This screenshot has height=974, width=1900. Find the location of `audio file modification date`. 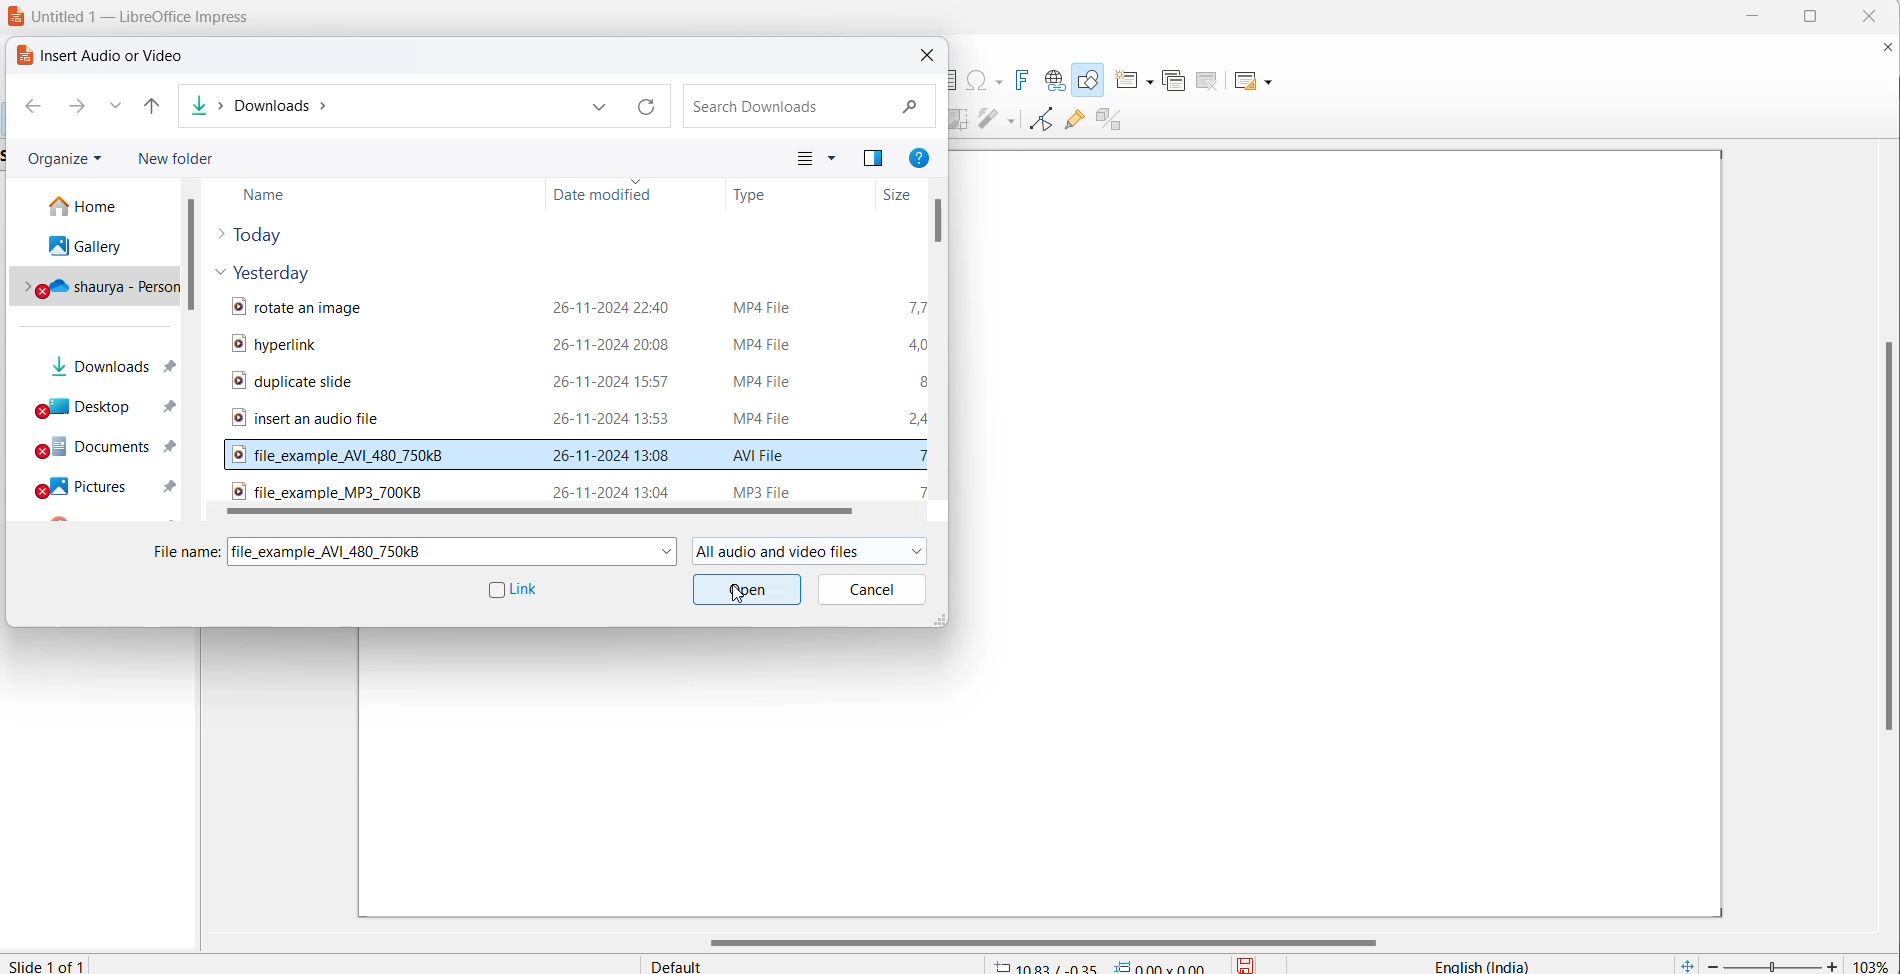

audio file modification date is located at coordinates (669, 486).